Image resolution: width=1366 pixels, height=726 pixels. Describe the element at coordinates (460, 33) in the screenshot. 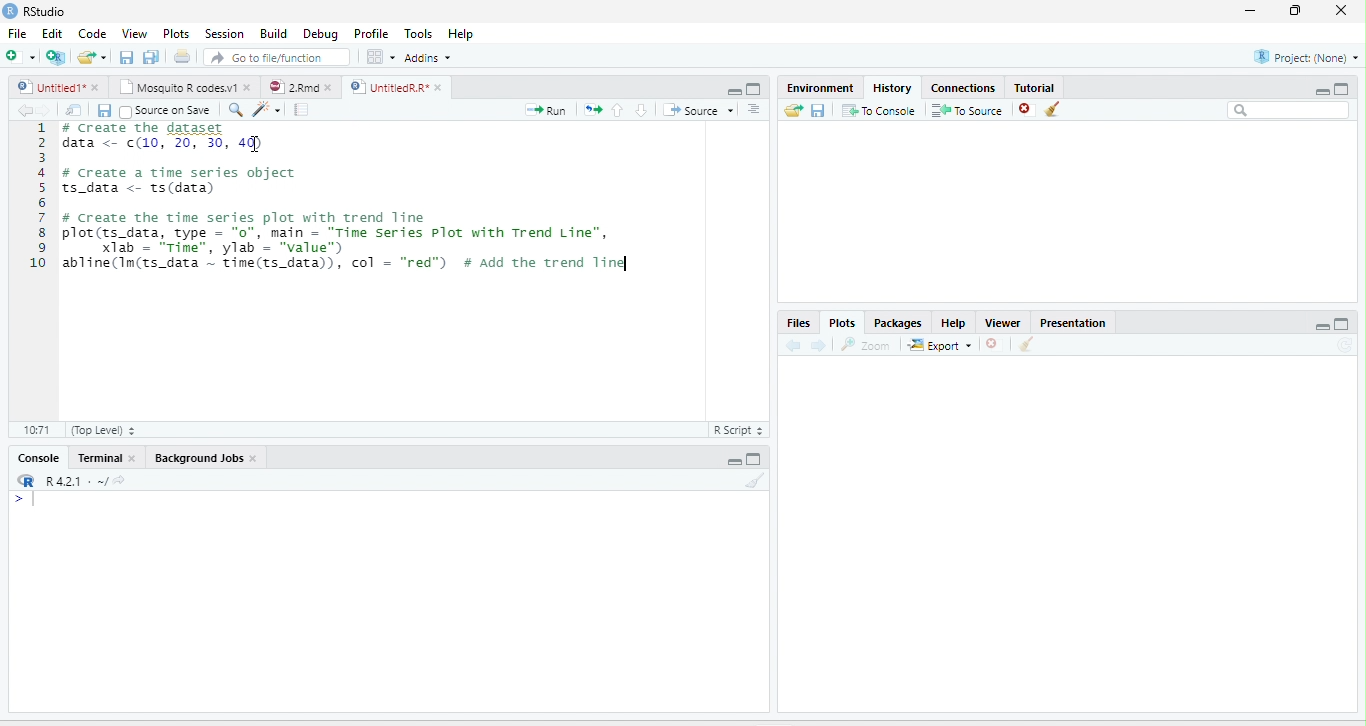

I see `Help` at that location.